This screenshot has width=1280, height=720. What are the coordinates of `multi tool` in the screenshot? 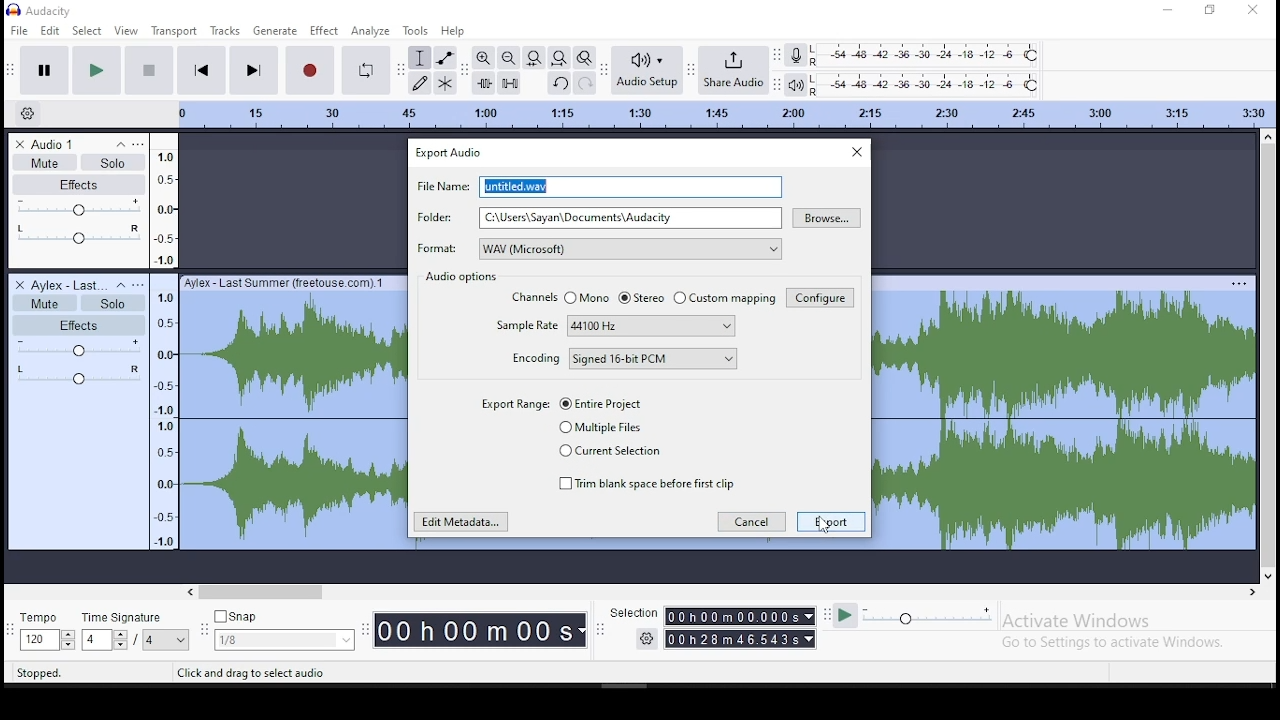 It's located at (445, 82).